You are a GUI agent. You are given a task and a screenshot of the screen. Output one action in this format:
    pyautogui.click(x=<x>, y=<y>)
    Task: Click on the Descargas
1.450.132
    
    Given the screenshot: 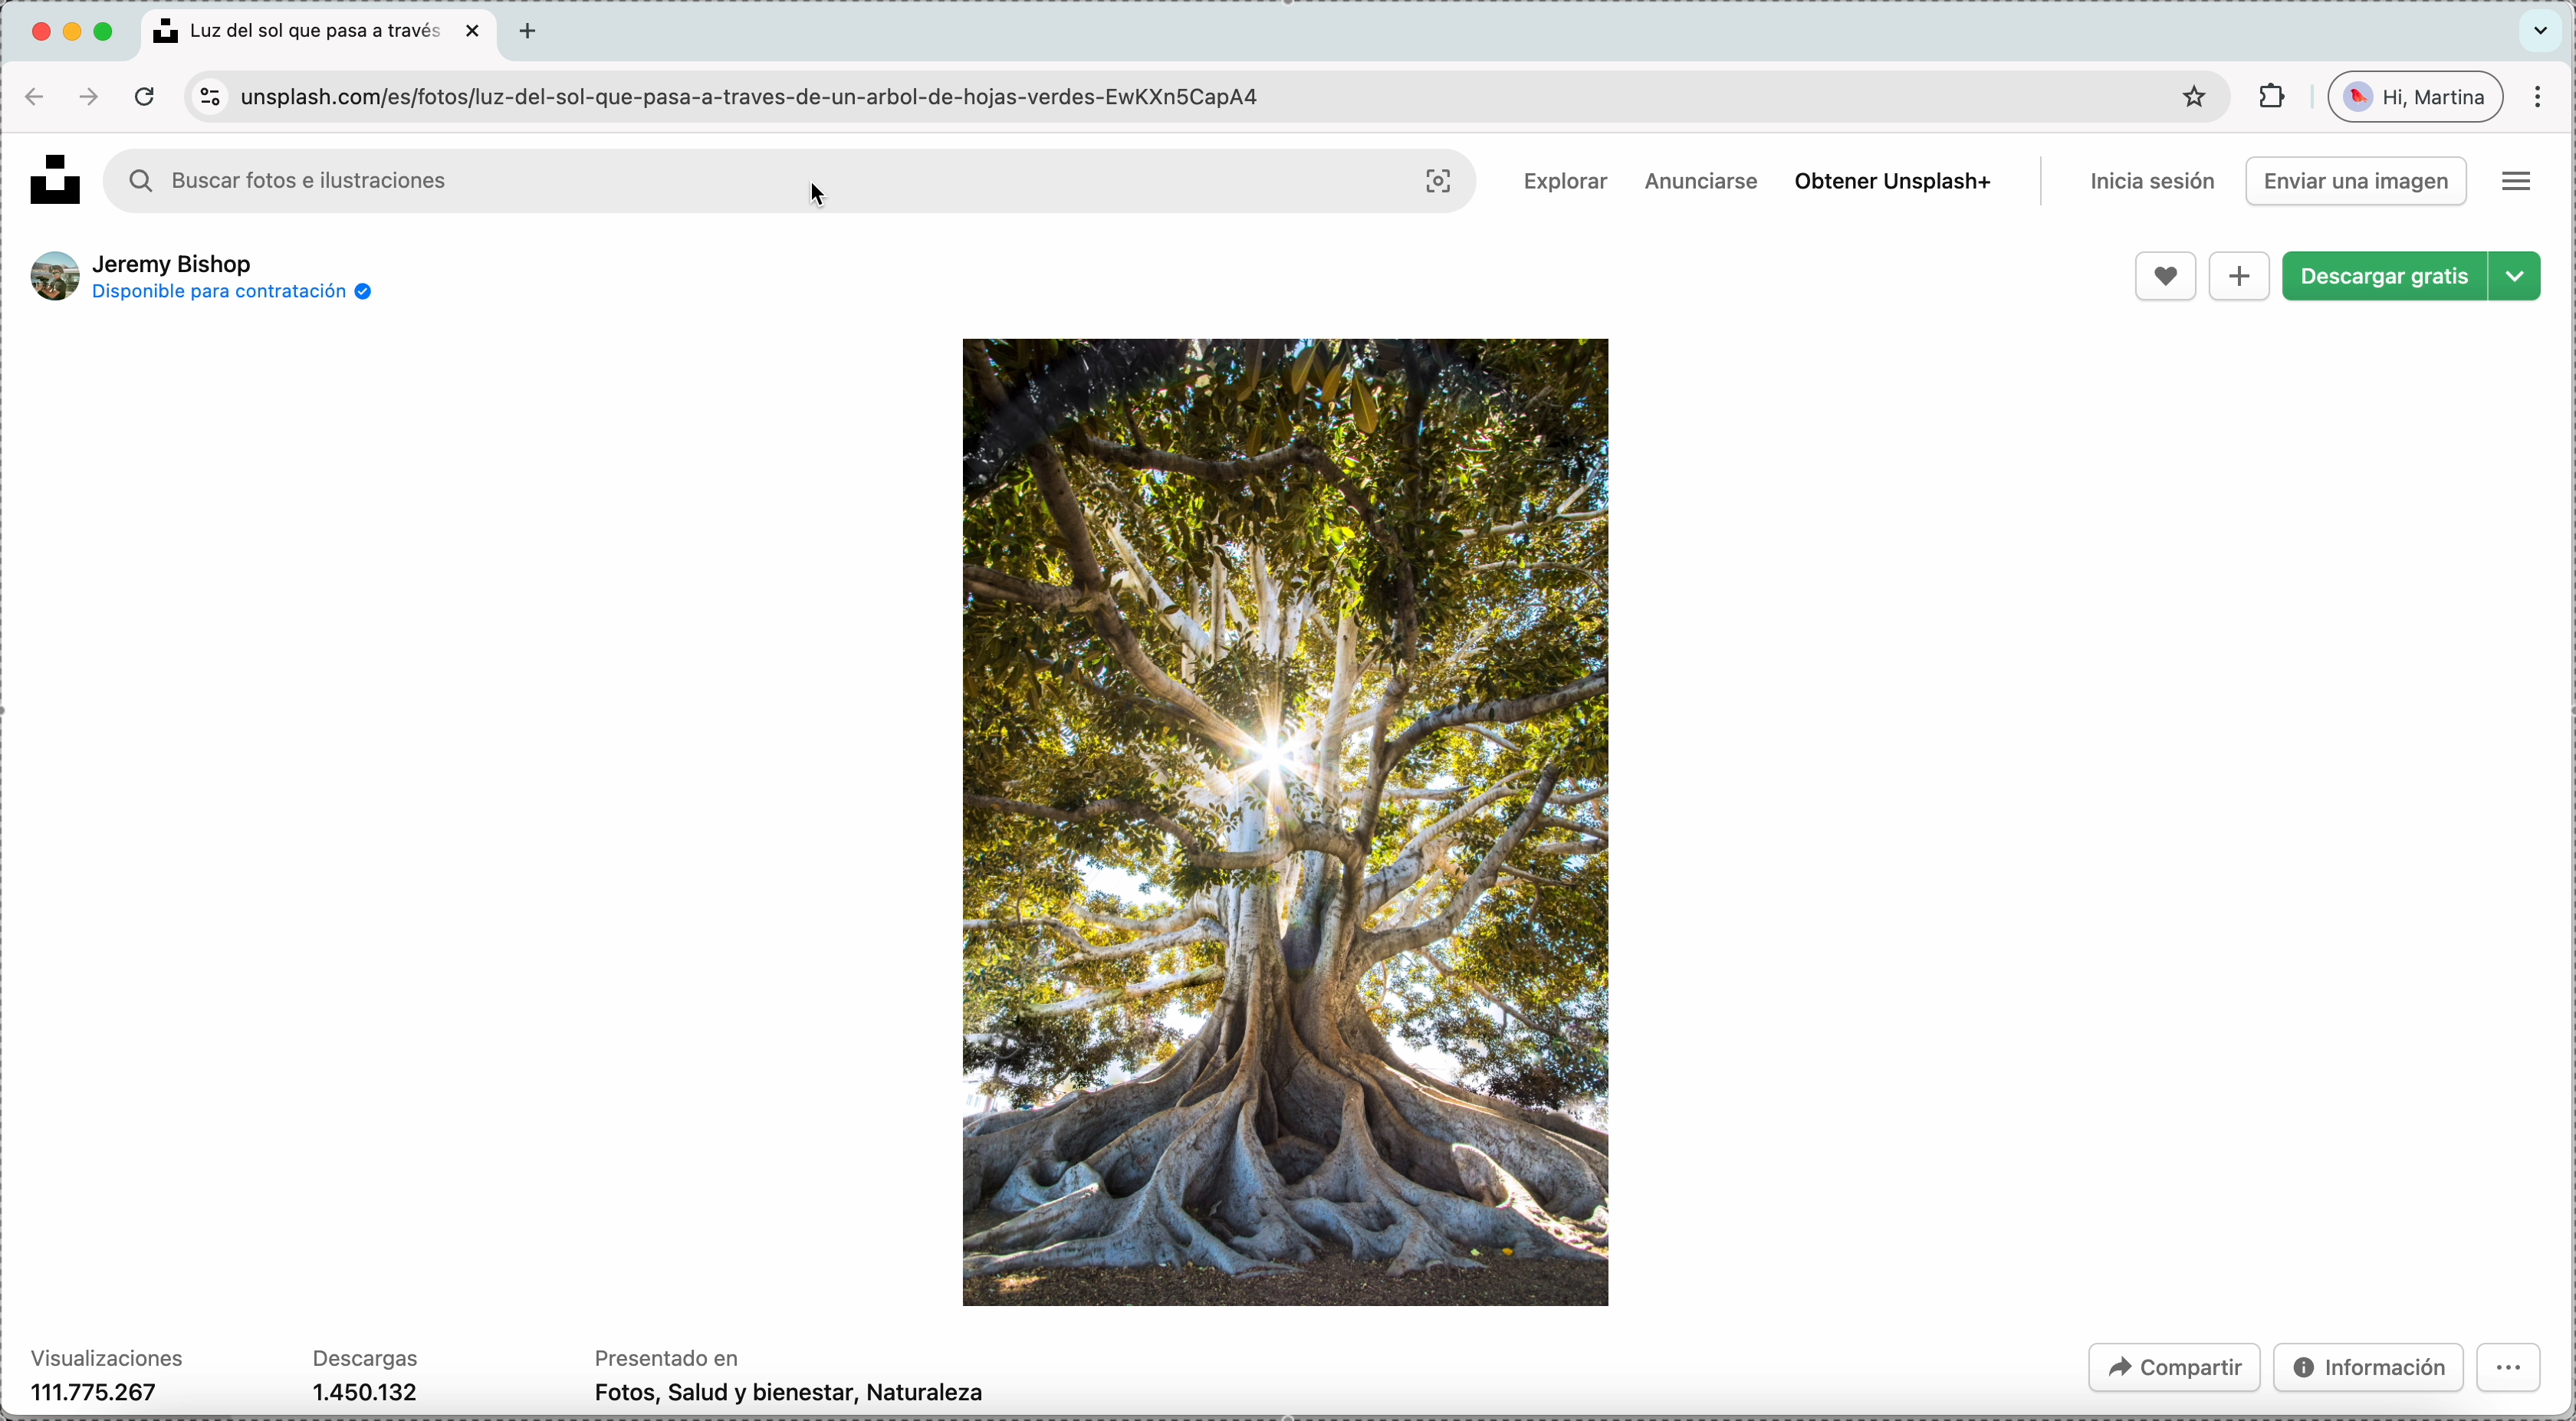 What is the action you would take?
    pyautogui.click(x=370, y=1375)
    